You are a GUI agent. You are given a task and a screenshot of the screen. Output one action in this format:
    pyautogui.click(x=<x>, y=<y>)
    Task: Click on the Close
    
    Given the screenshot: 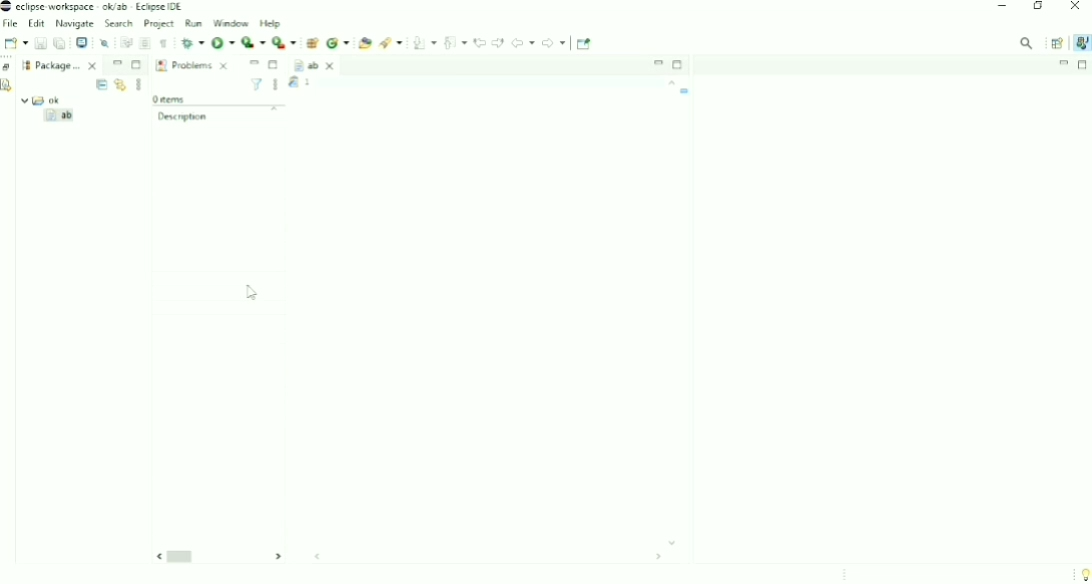 What is the action you would take?
    pyautogui.click(x=1076, y=8)
    